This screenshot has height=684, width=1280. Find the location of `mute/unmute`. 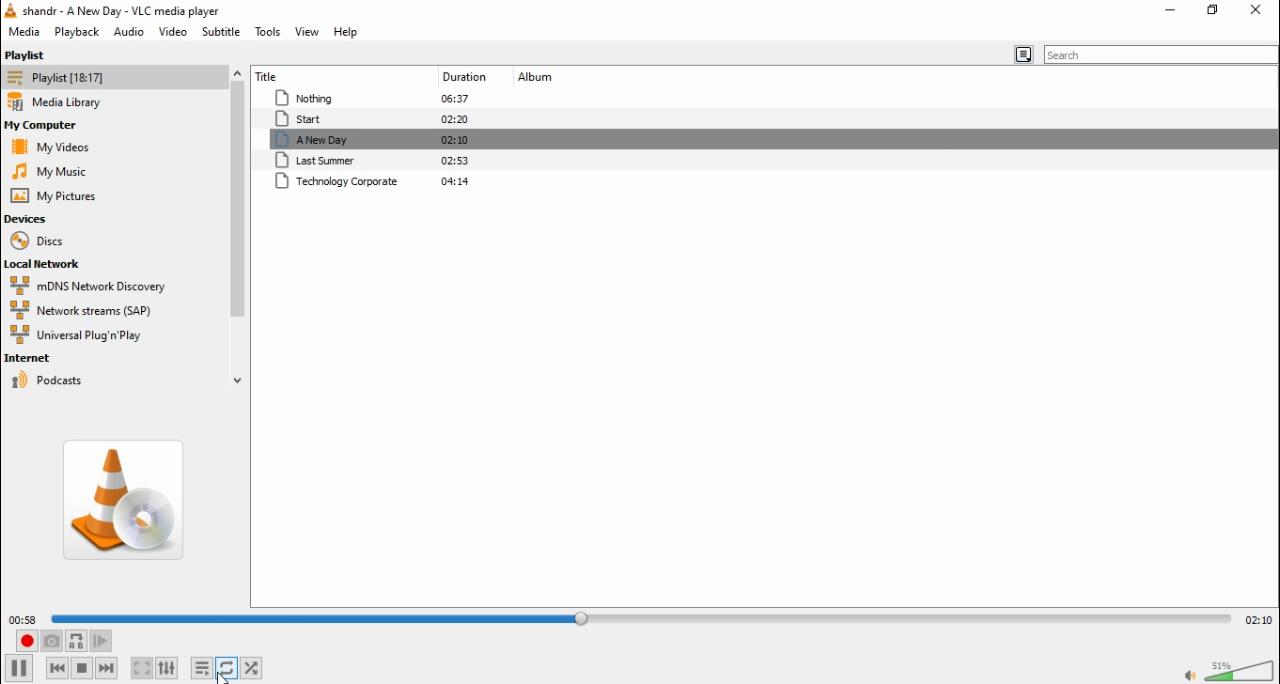

mute/unmute is located at coordinates (1187, 676).